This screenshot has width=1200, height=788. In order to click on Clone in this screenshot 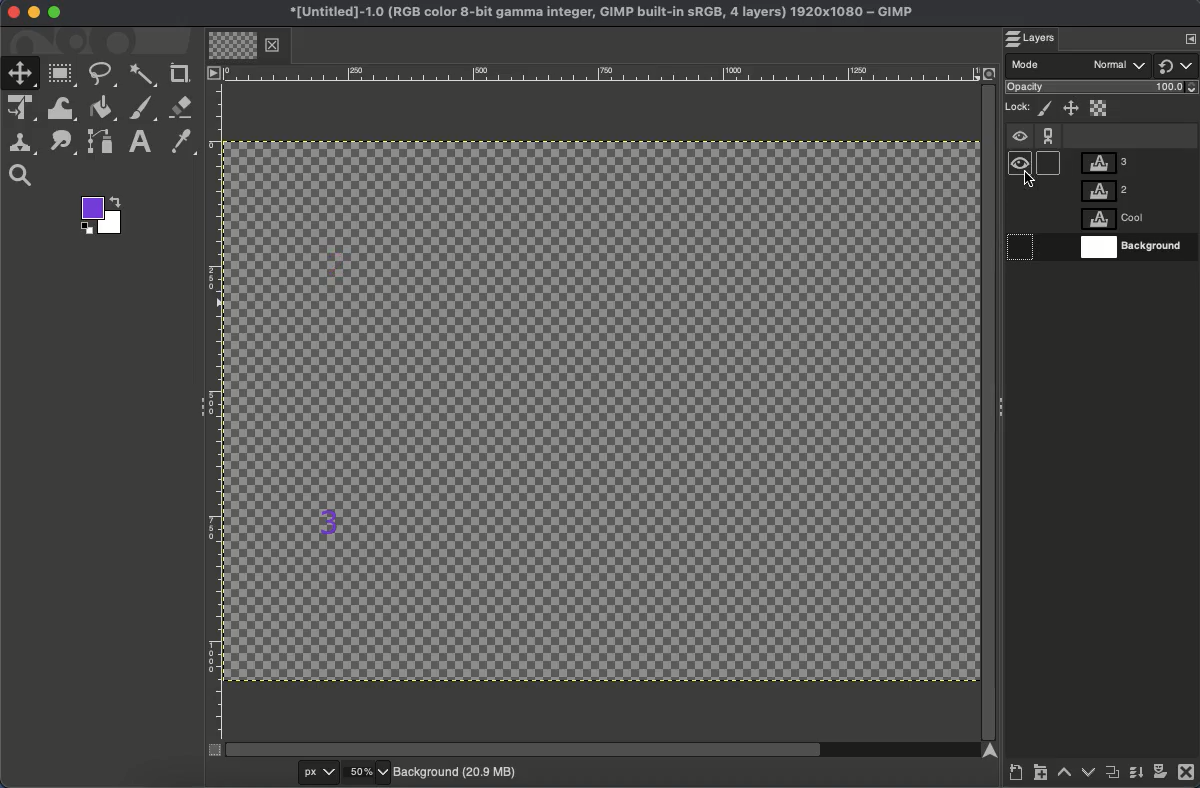, I will do `click(25, 143)`.